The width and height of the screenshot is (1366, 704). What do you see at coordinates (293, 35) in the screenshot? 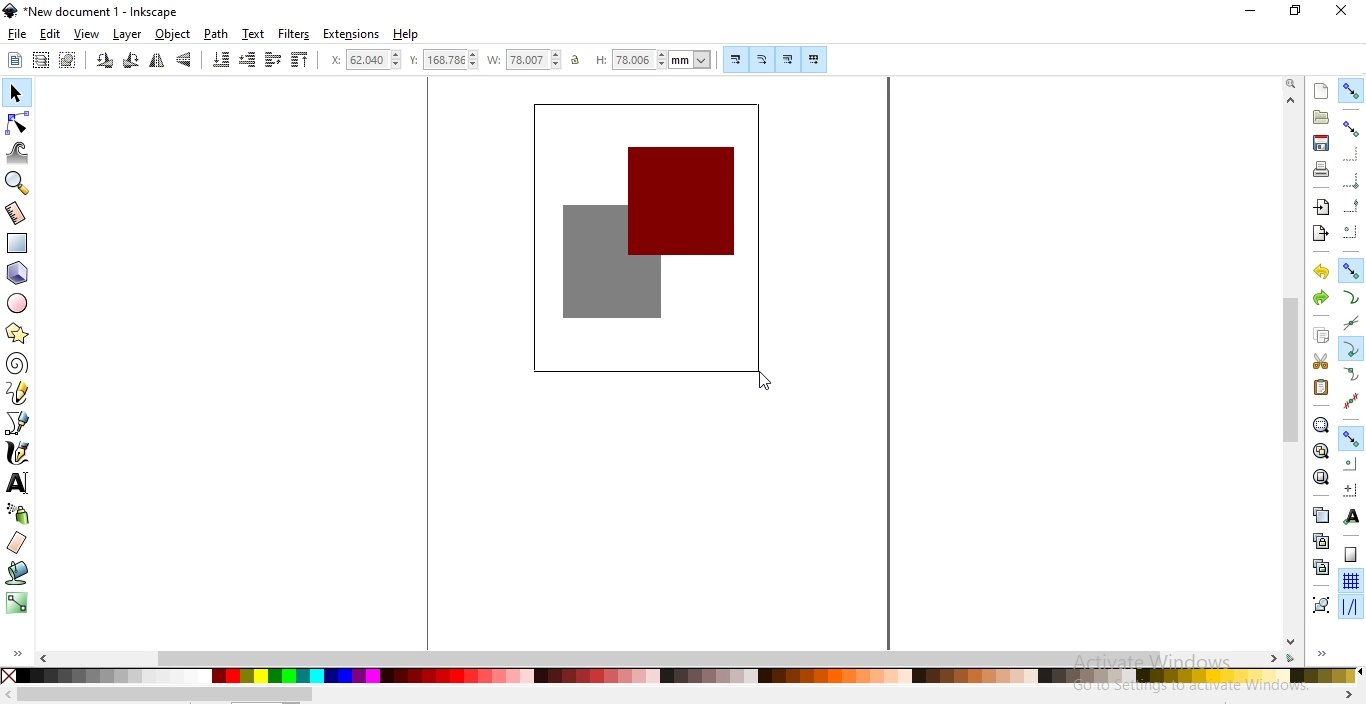
I see `filters` at bounding box center [293, 35].